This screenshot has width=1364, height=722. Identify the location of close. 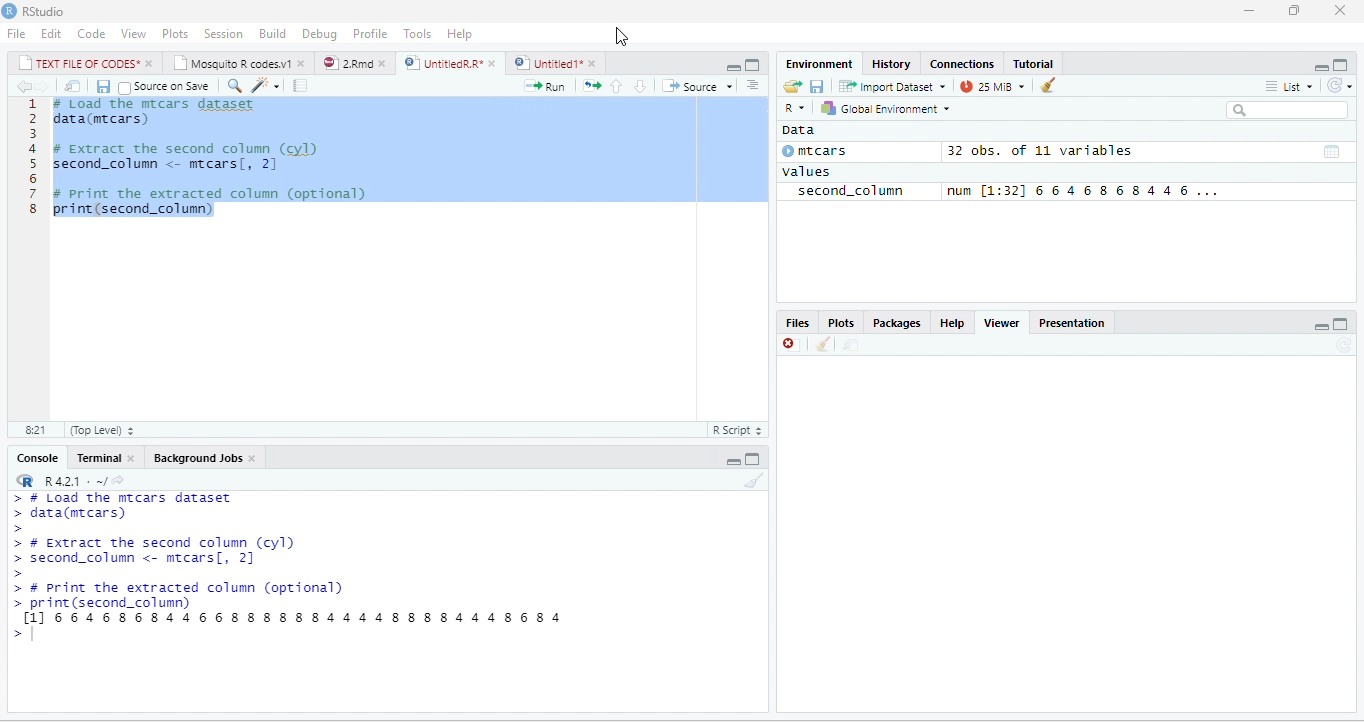
(790, 346).